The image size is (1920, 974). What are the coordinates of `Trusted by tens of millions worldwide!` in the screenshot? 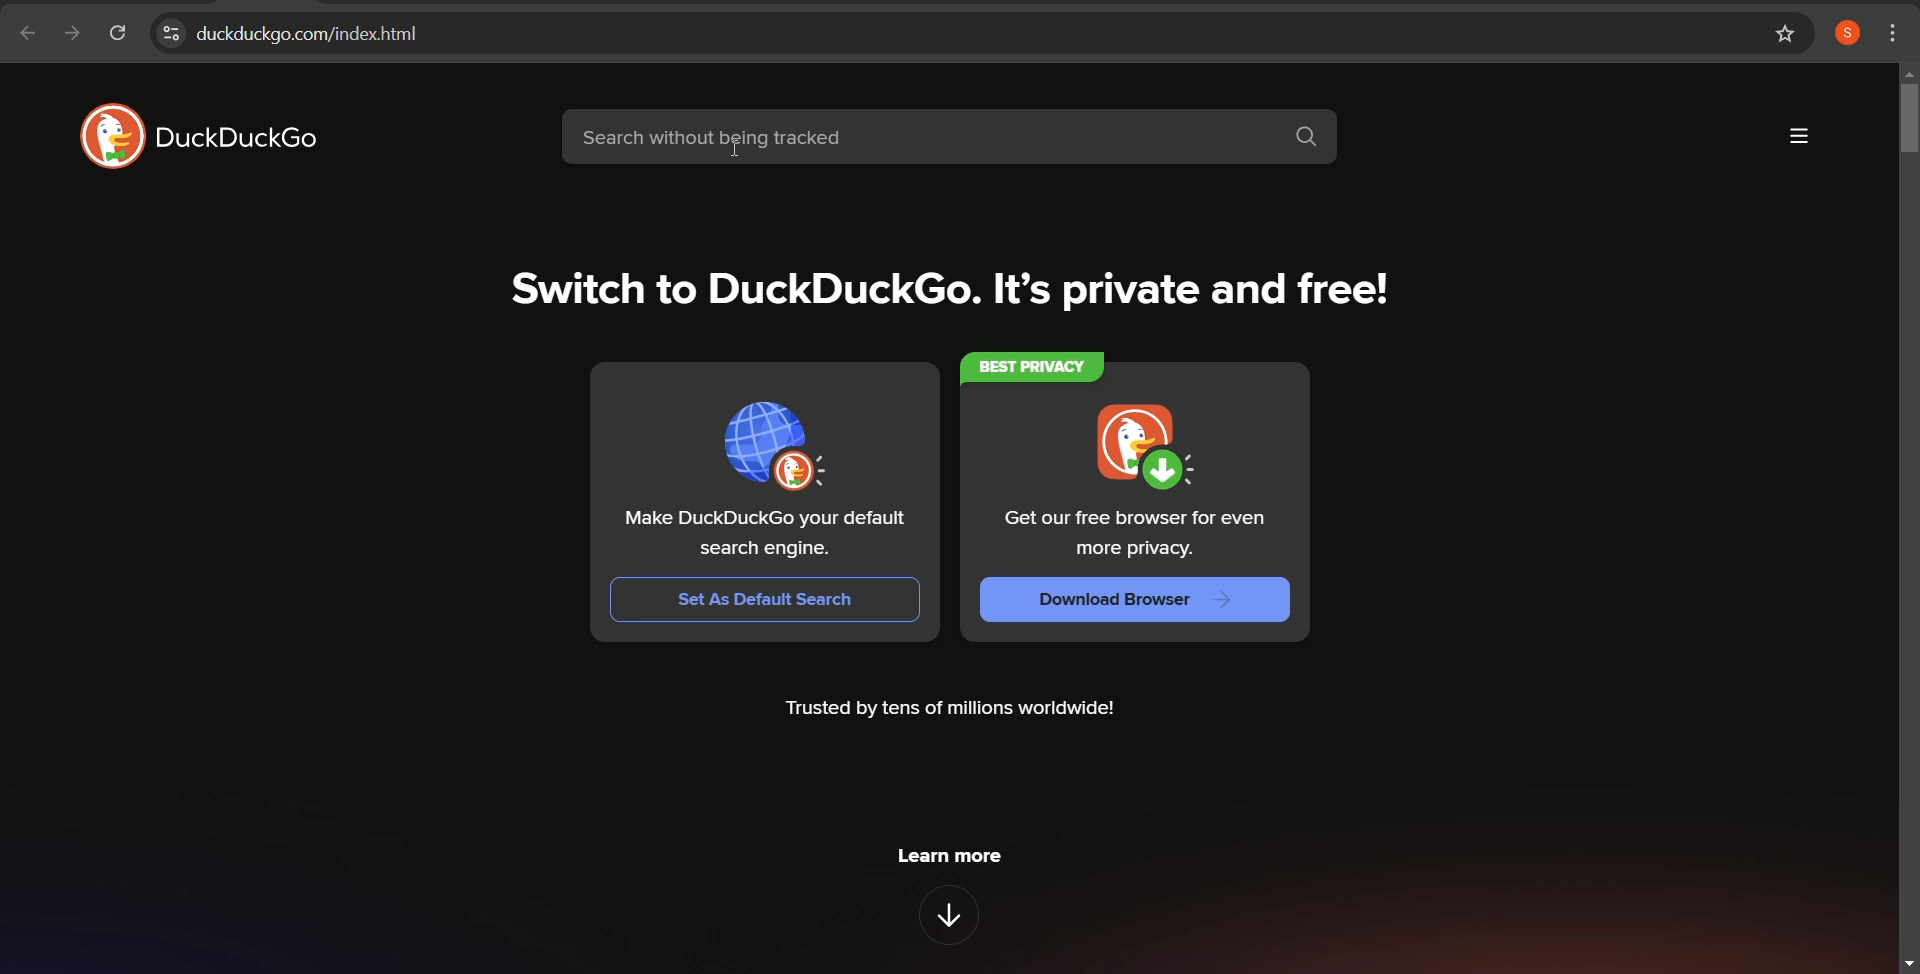 It's located at (958, 705).